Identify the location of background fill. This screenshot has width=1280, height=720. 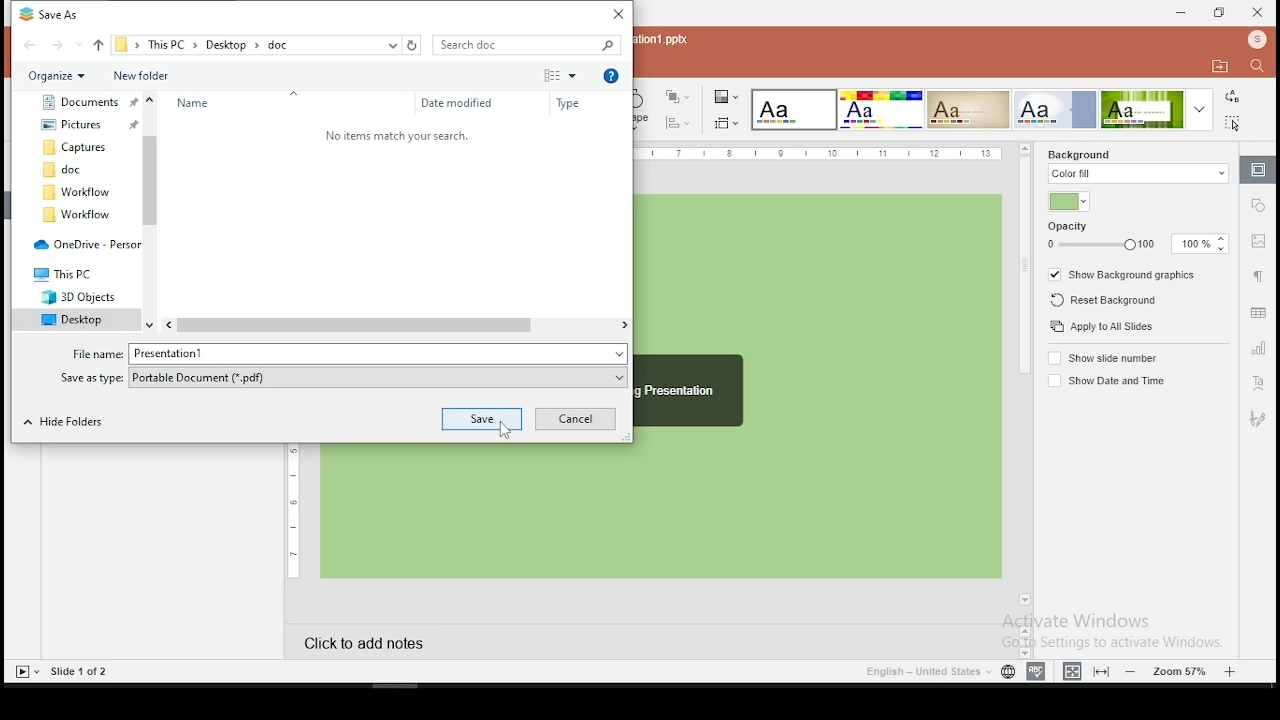
(1080, 154).